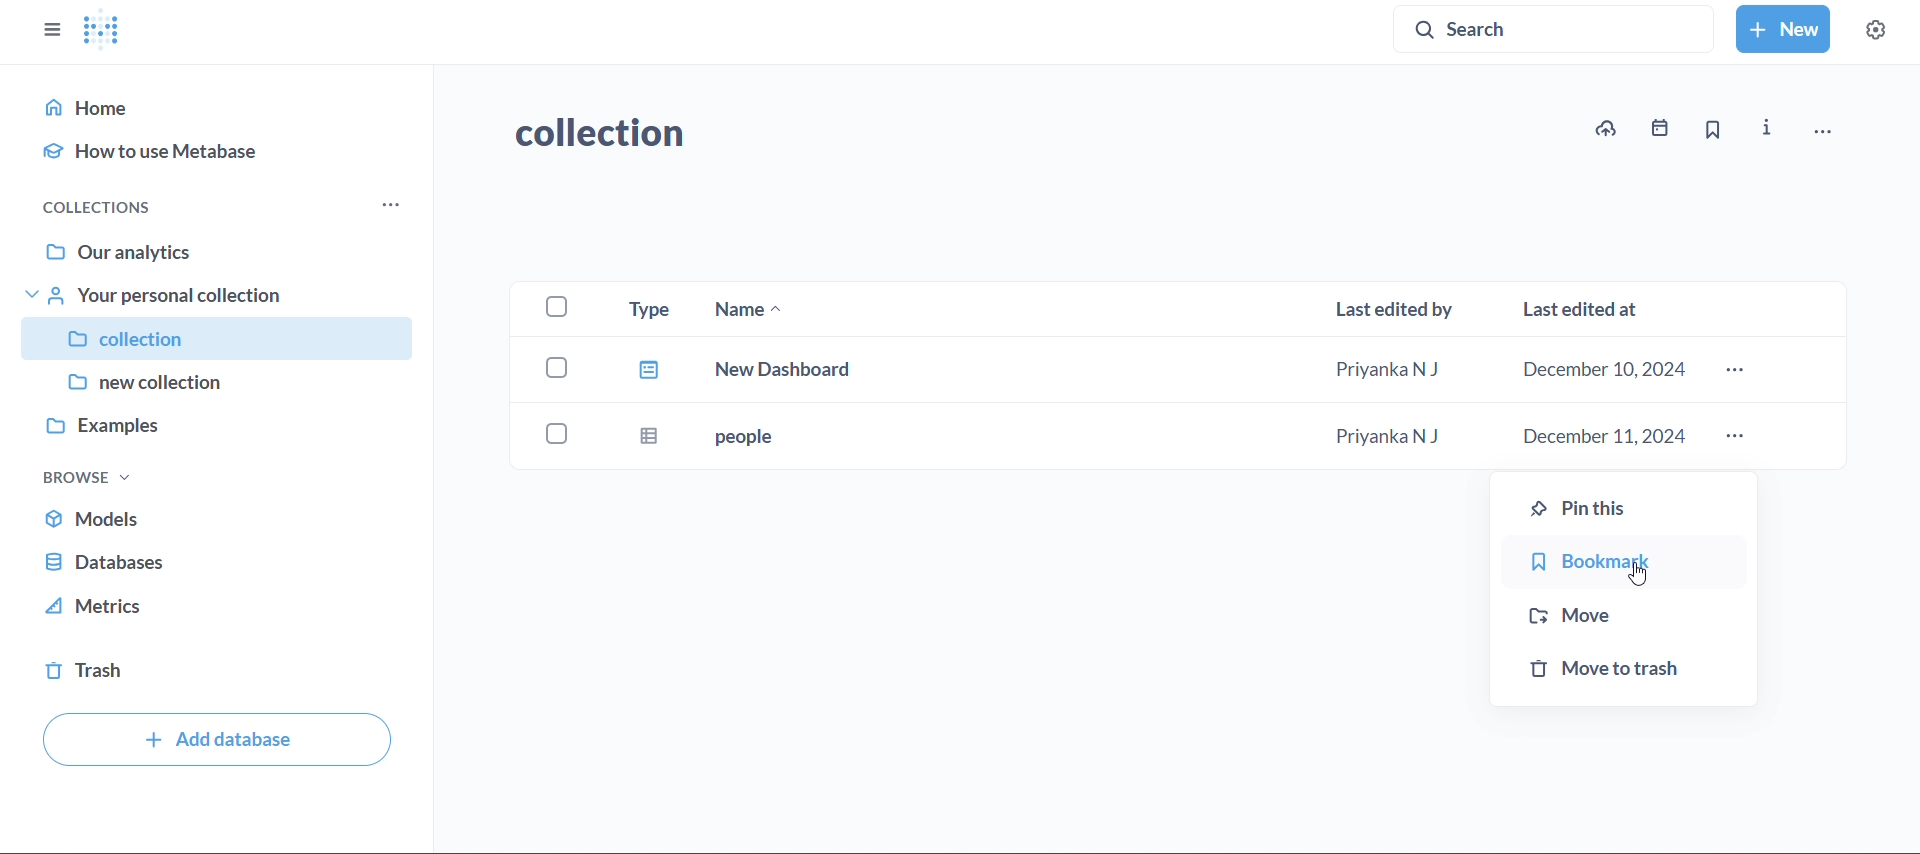 The image size is (1920, 854). I want to click on models, so click(224, 517).